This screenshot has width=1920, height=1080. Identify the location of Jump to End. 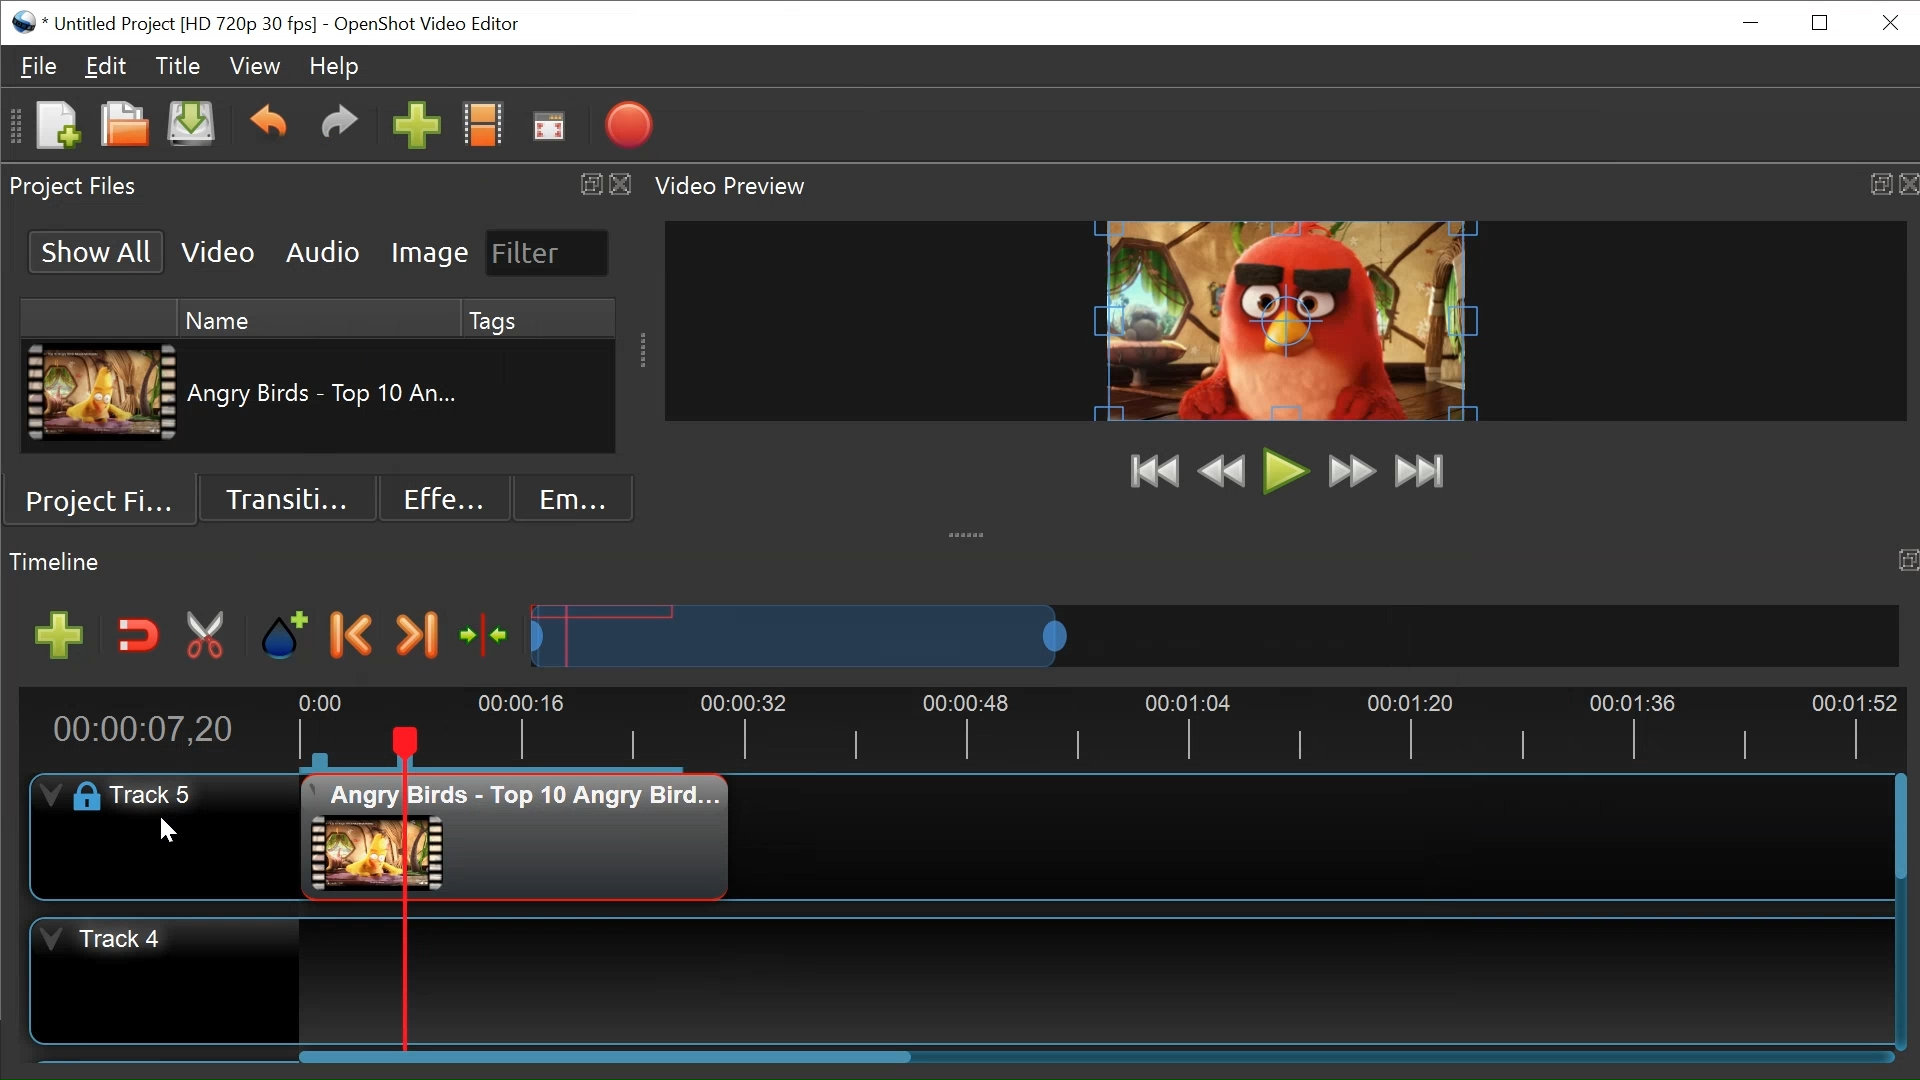
(1419, 472).